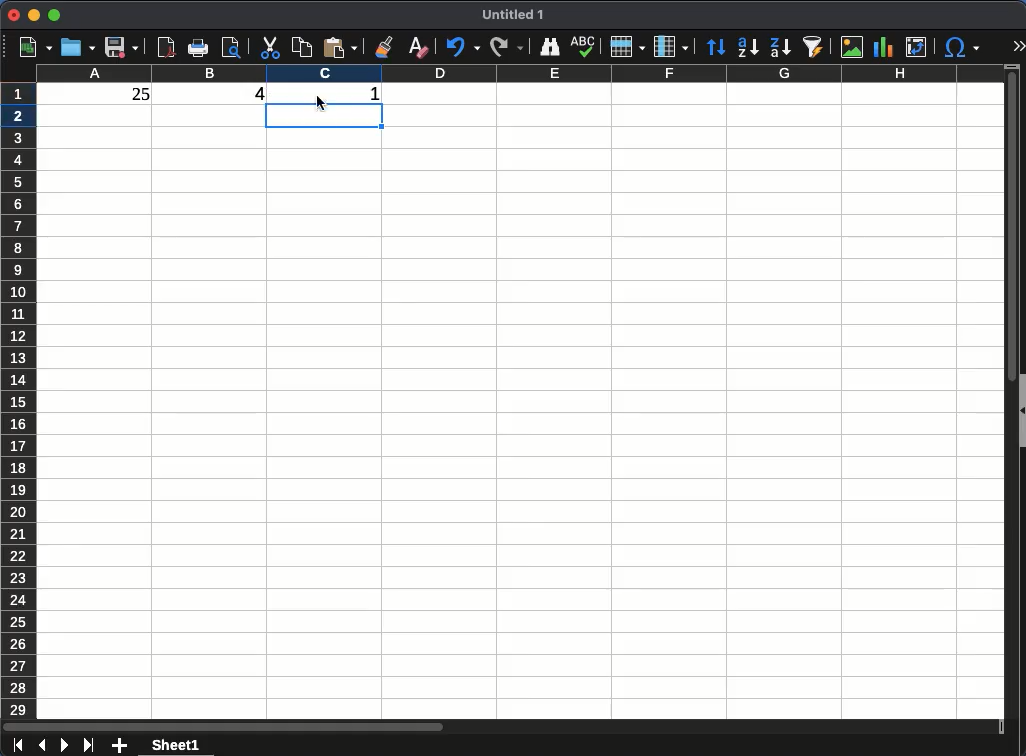  What do you see at coordinates (964, 48) in the screenshot?
I see `special character` at bounding box center [964, 48].